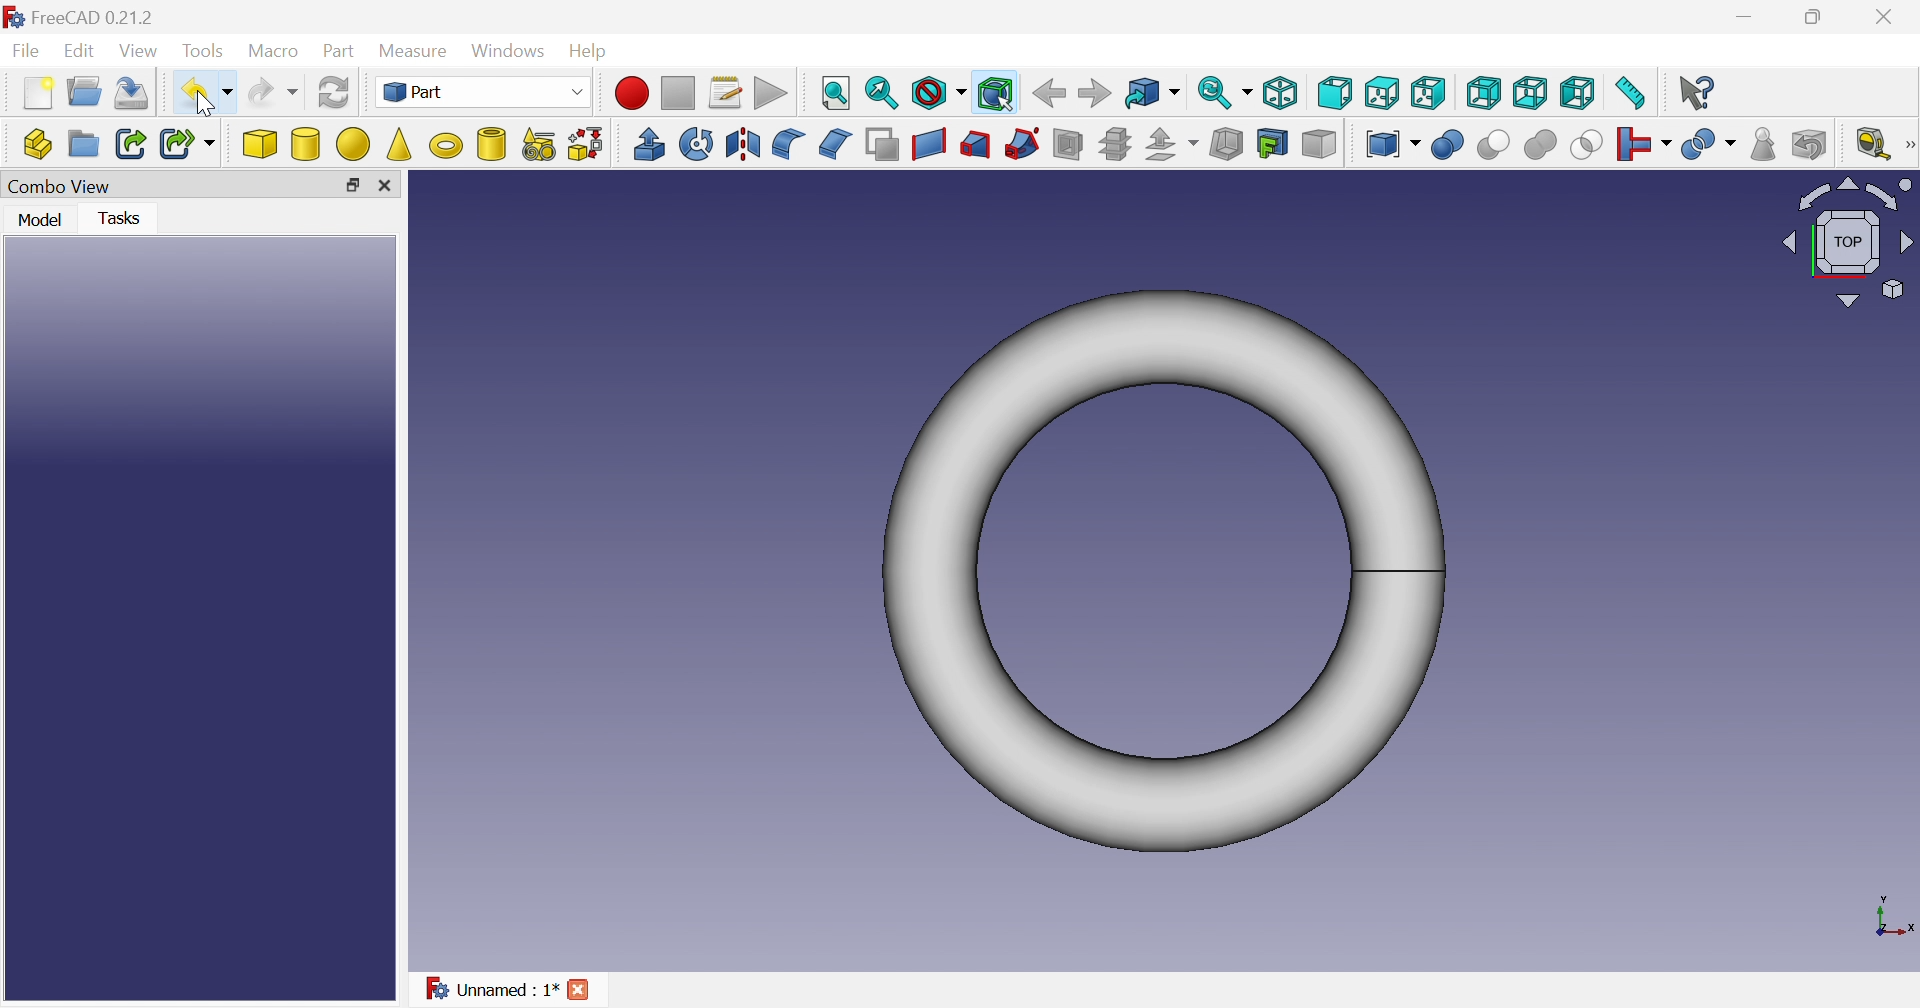  Describe the element at coordinates (1390, 141) in the screenshot. I see `Compound tools` at that location.